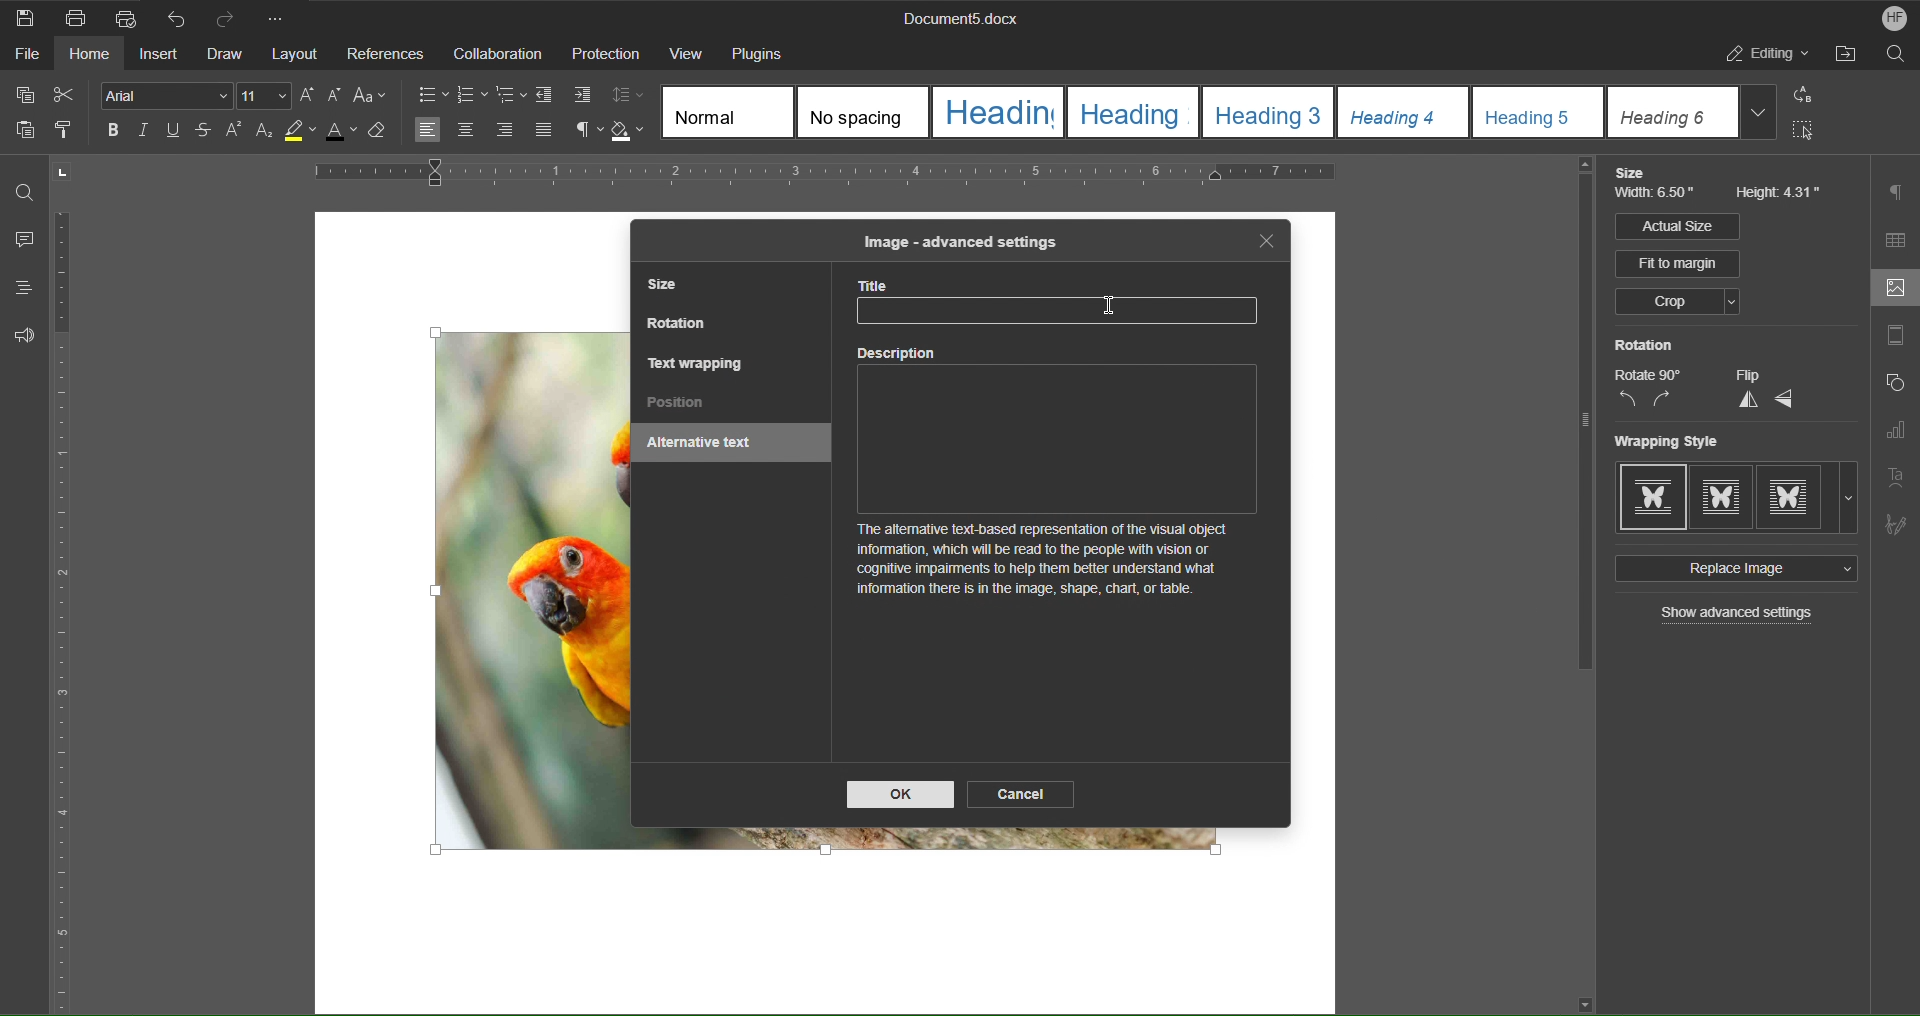  What do you see at coordinates (77, 18) in the screenshot?
I see `Print` at bounding box center [77, 18].